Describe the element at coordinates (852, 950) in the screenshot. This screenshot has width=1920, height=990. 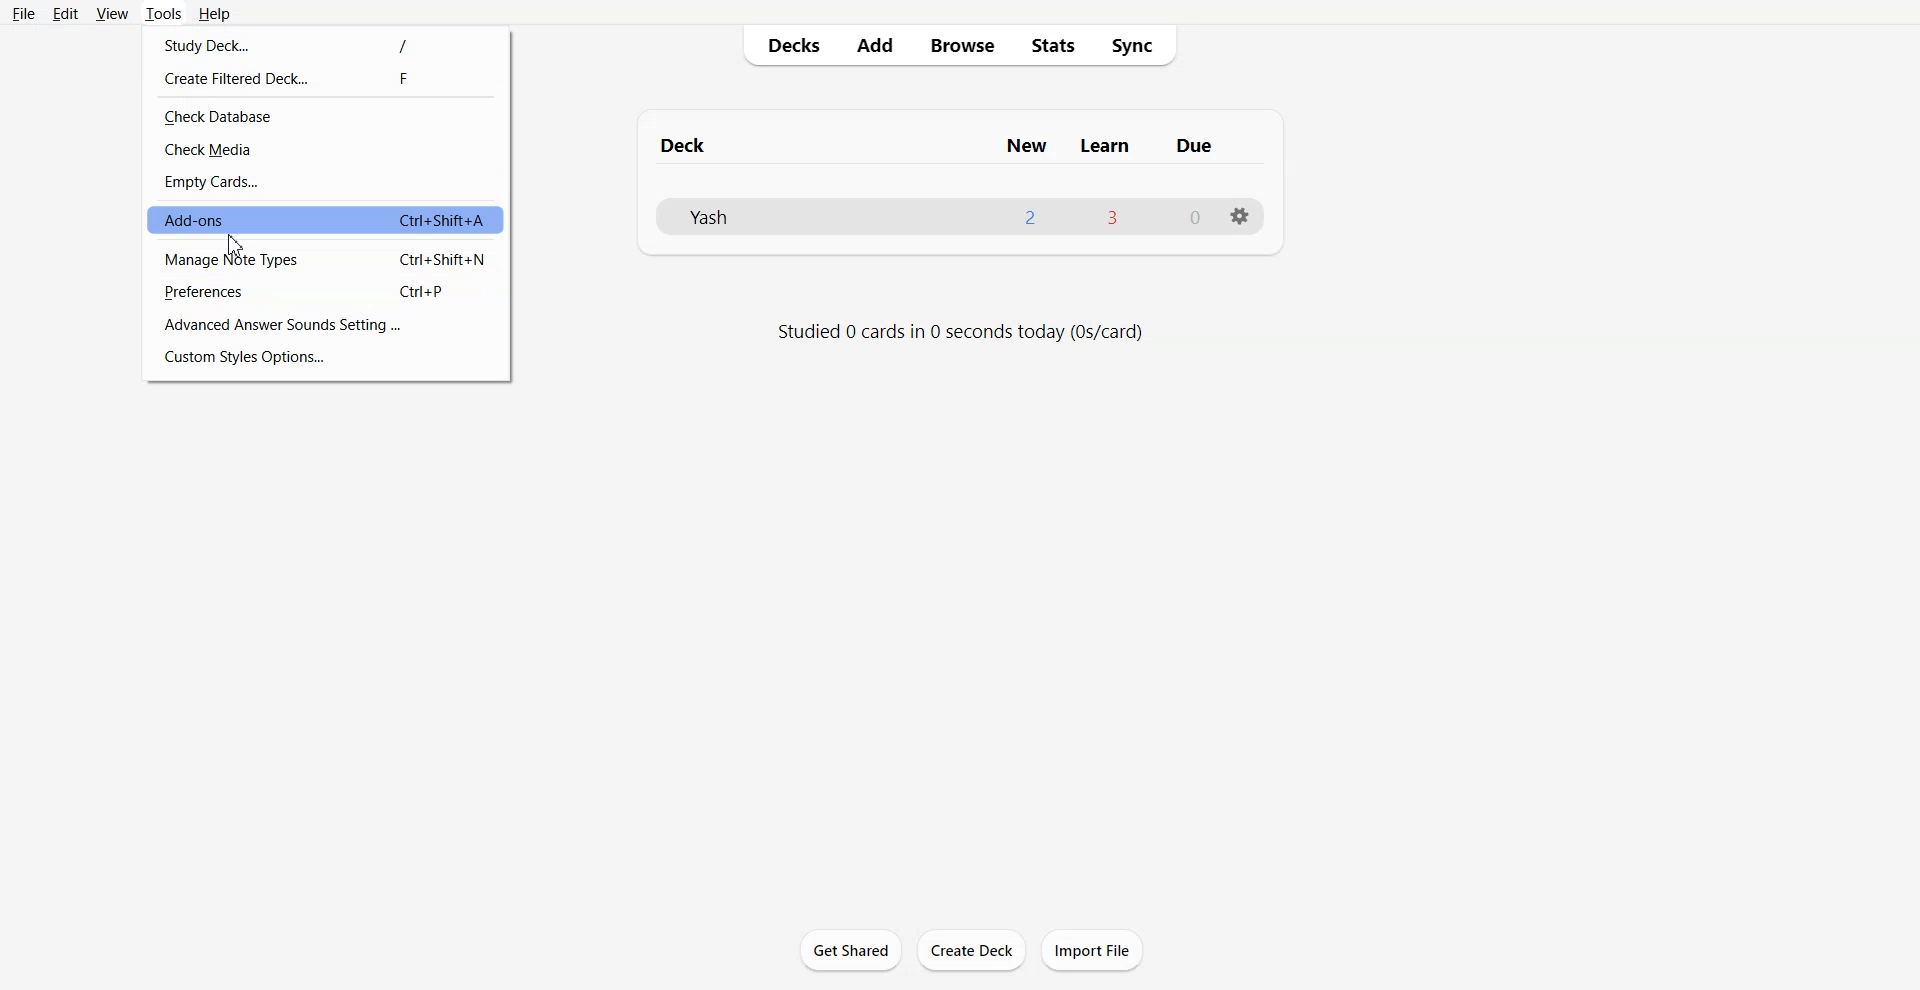
I see `Get Shared` at that location.